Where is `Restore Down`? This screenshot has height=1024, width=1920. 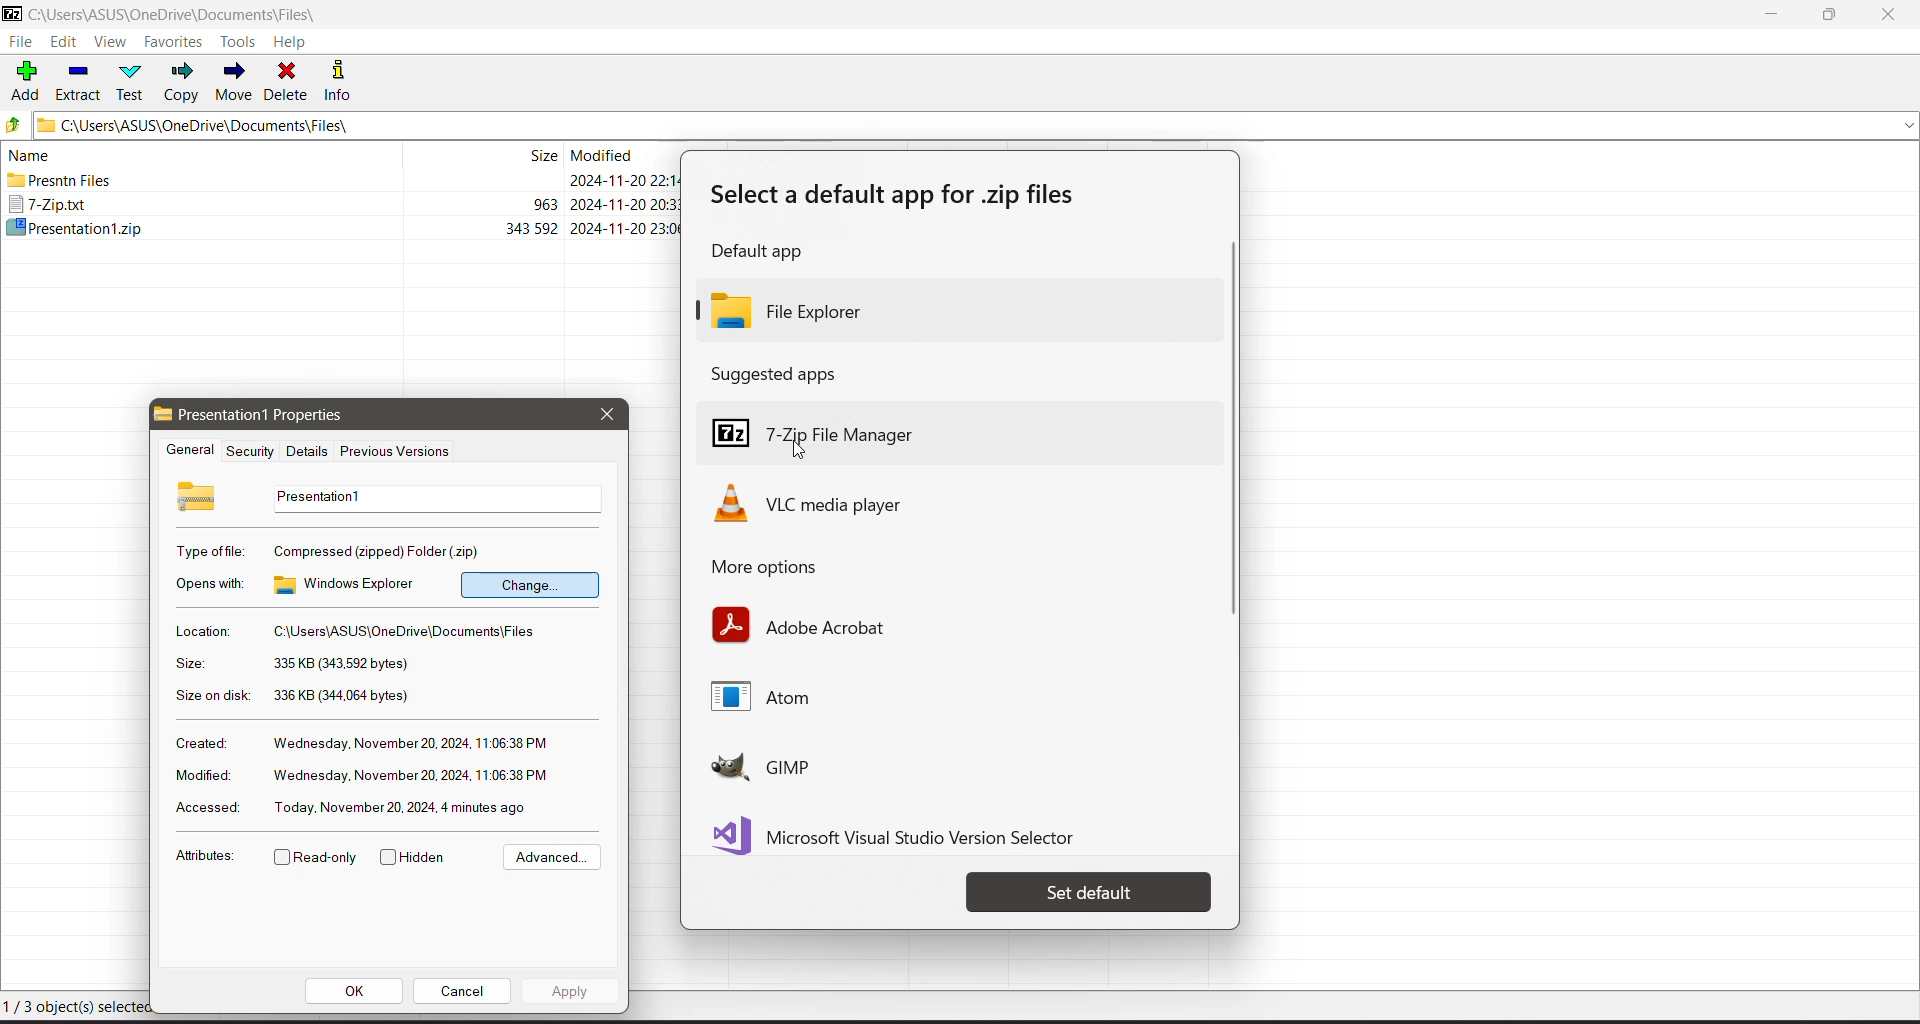
Restore Down is located at coordinates (1831, 15).